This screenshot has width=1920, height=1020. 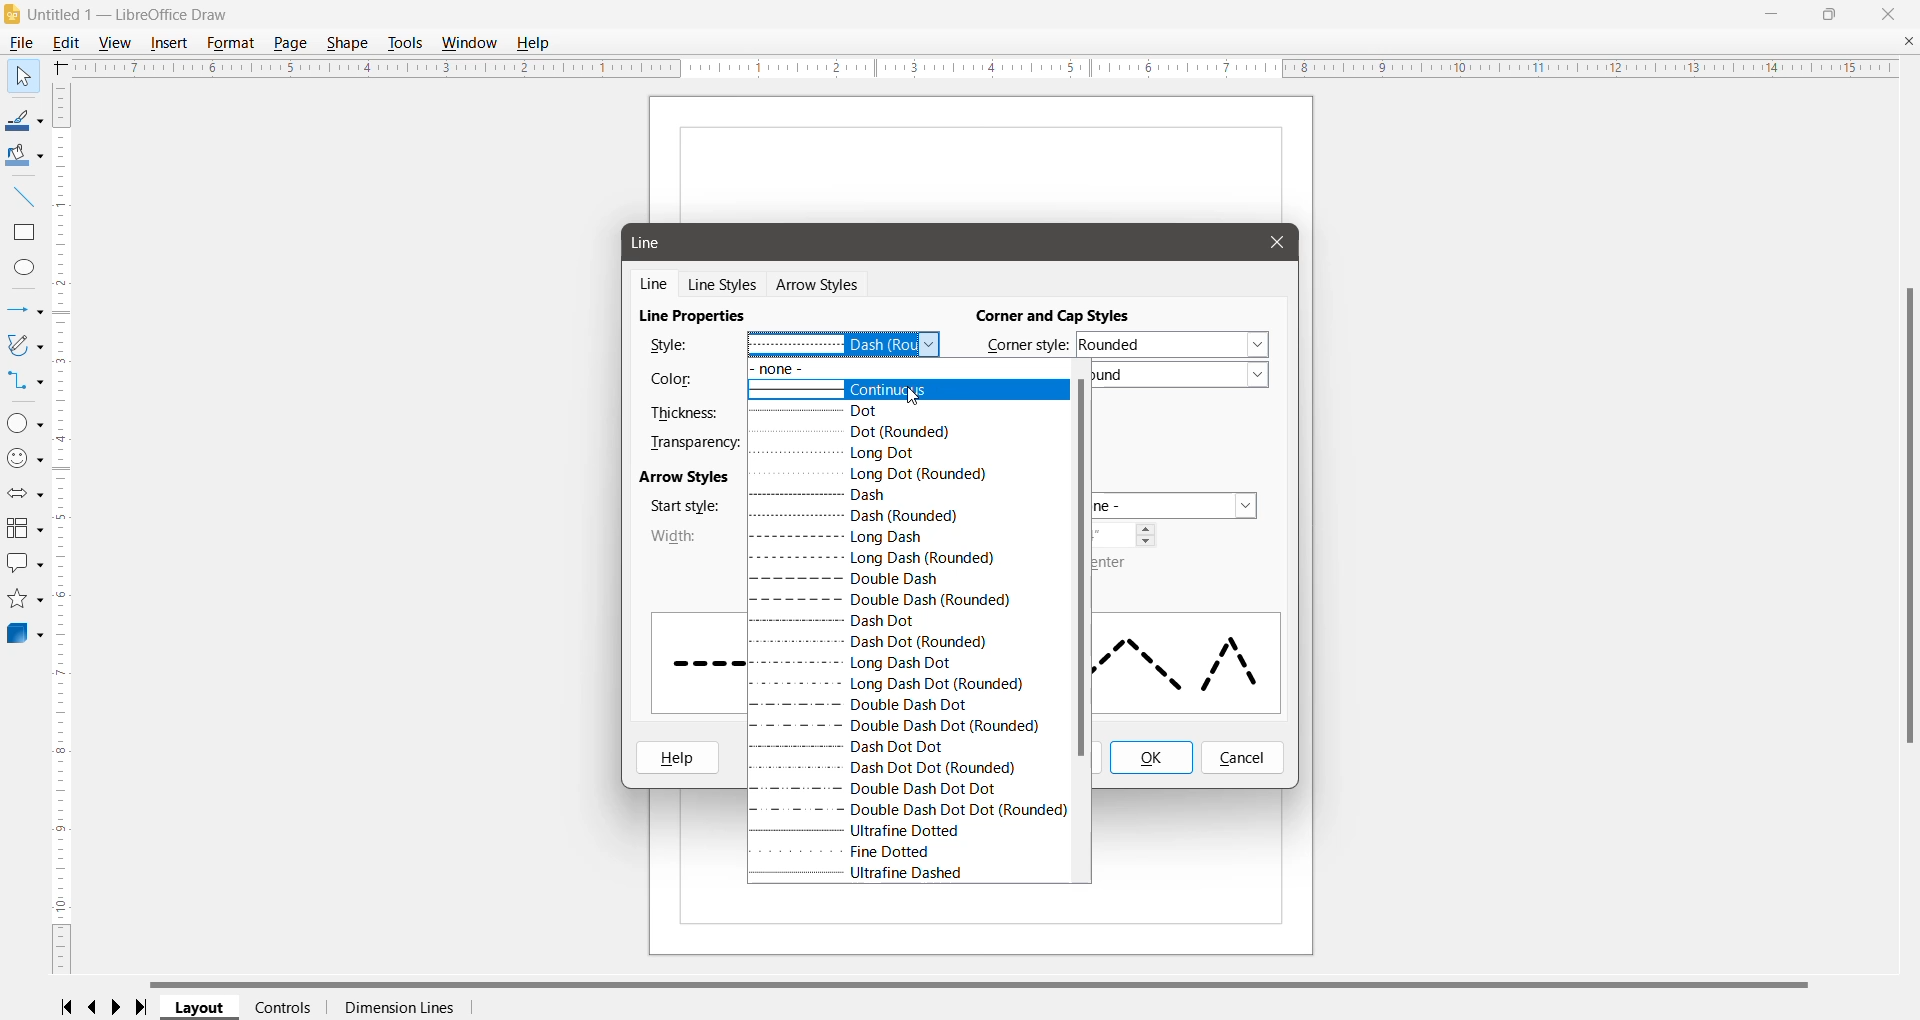 What do you see at coordinates (399, 1008) in the screenshot?
I see `Dimension Lines` at bounding box center [399, 1008].